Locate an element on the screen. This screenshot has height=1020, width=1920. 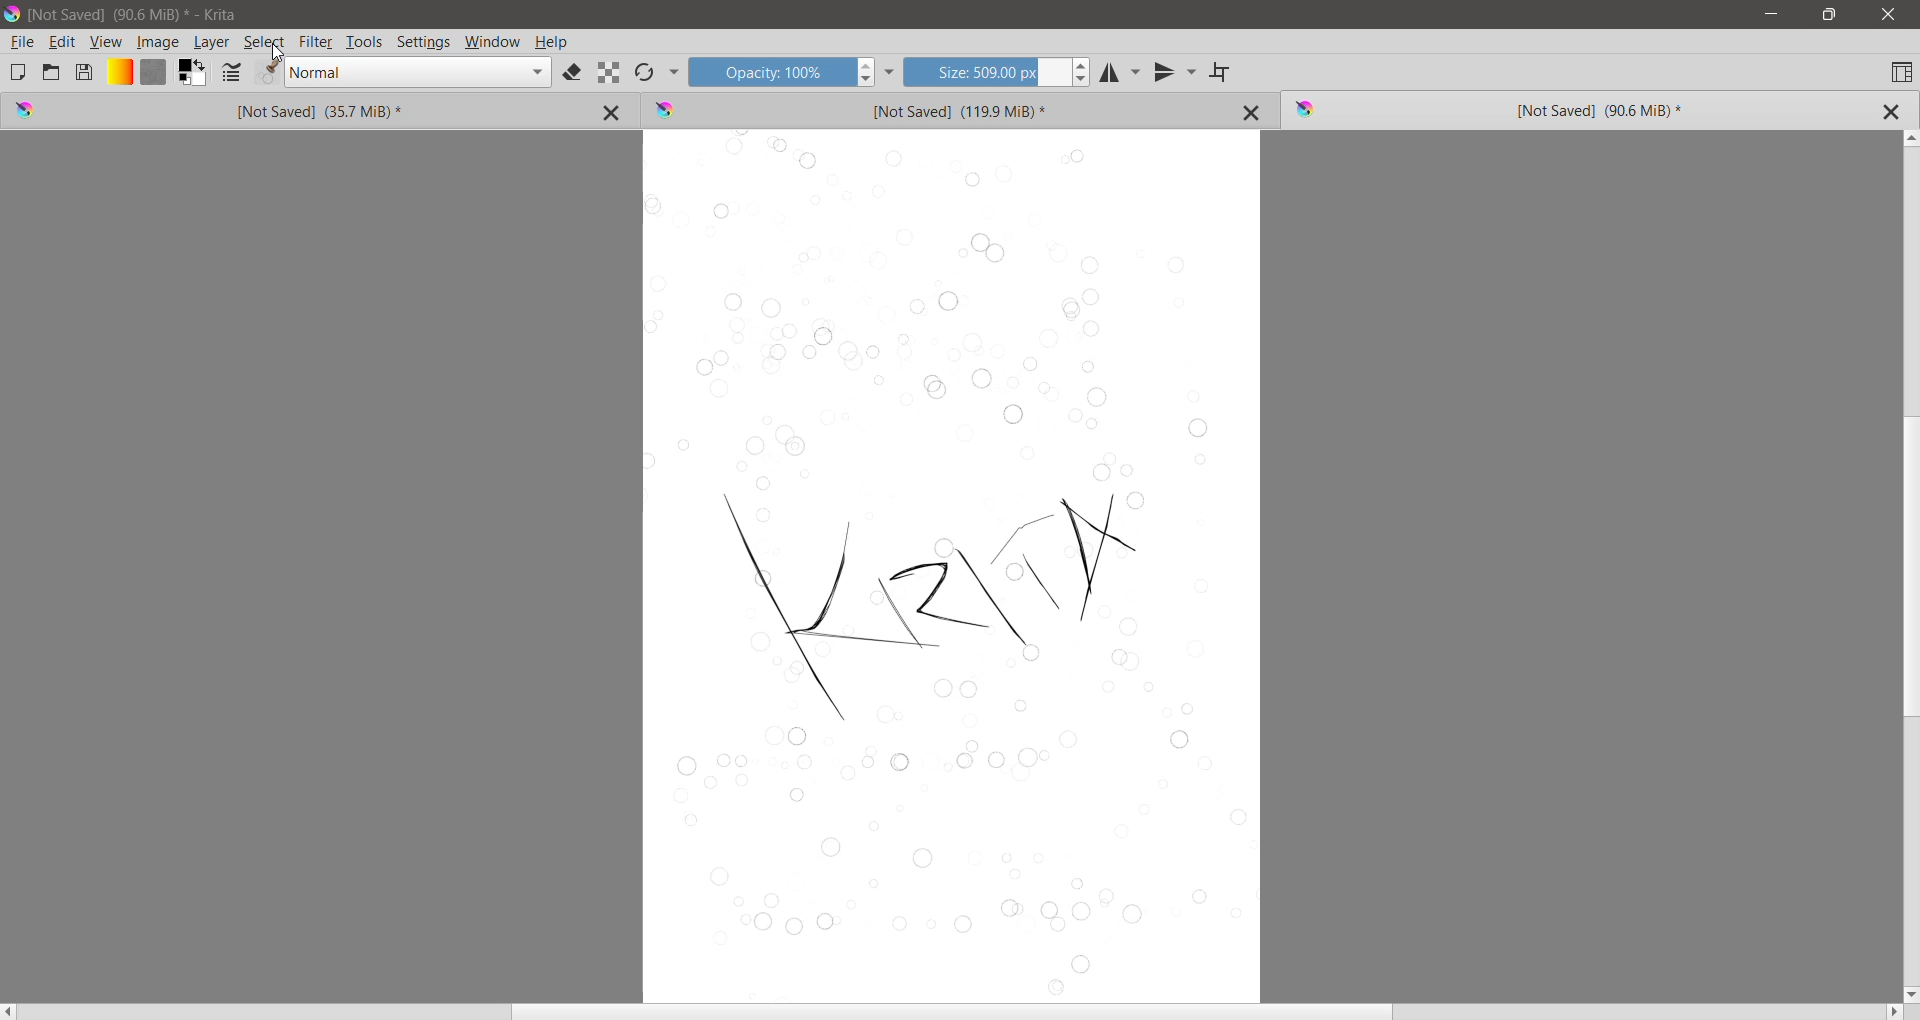
Close is located at coordinates (1889, 15).